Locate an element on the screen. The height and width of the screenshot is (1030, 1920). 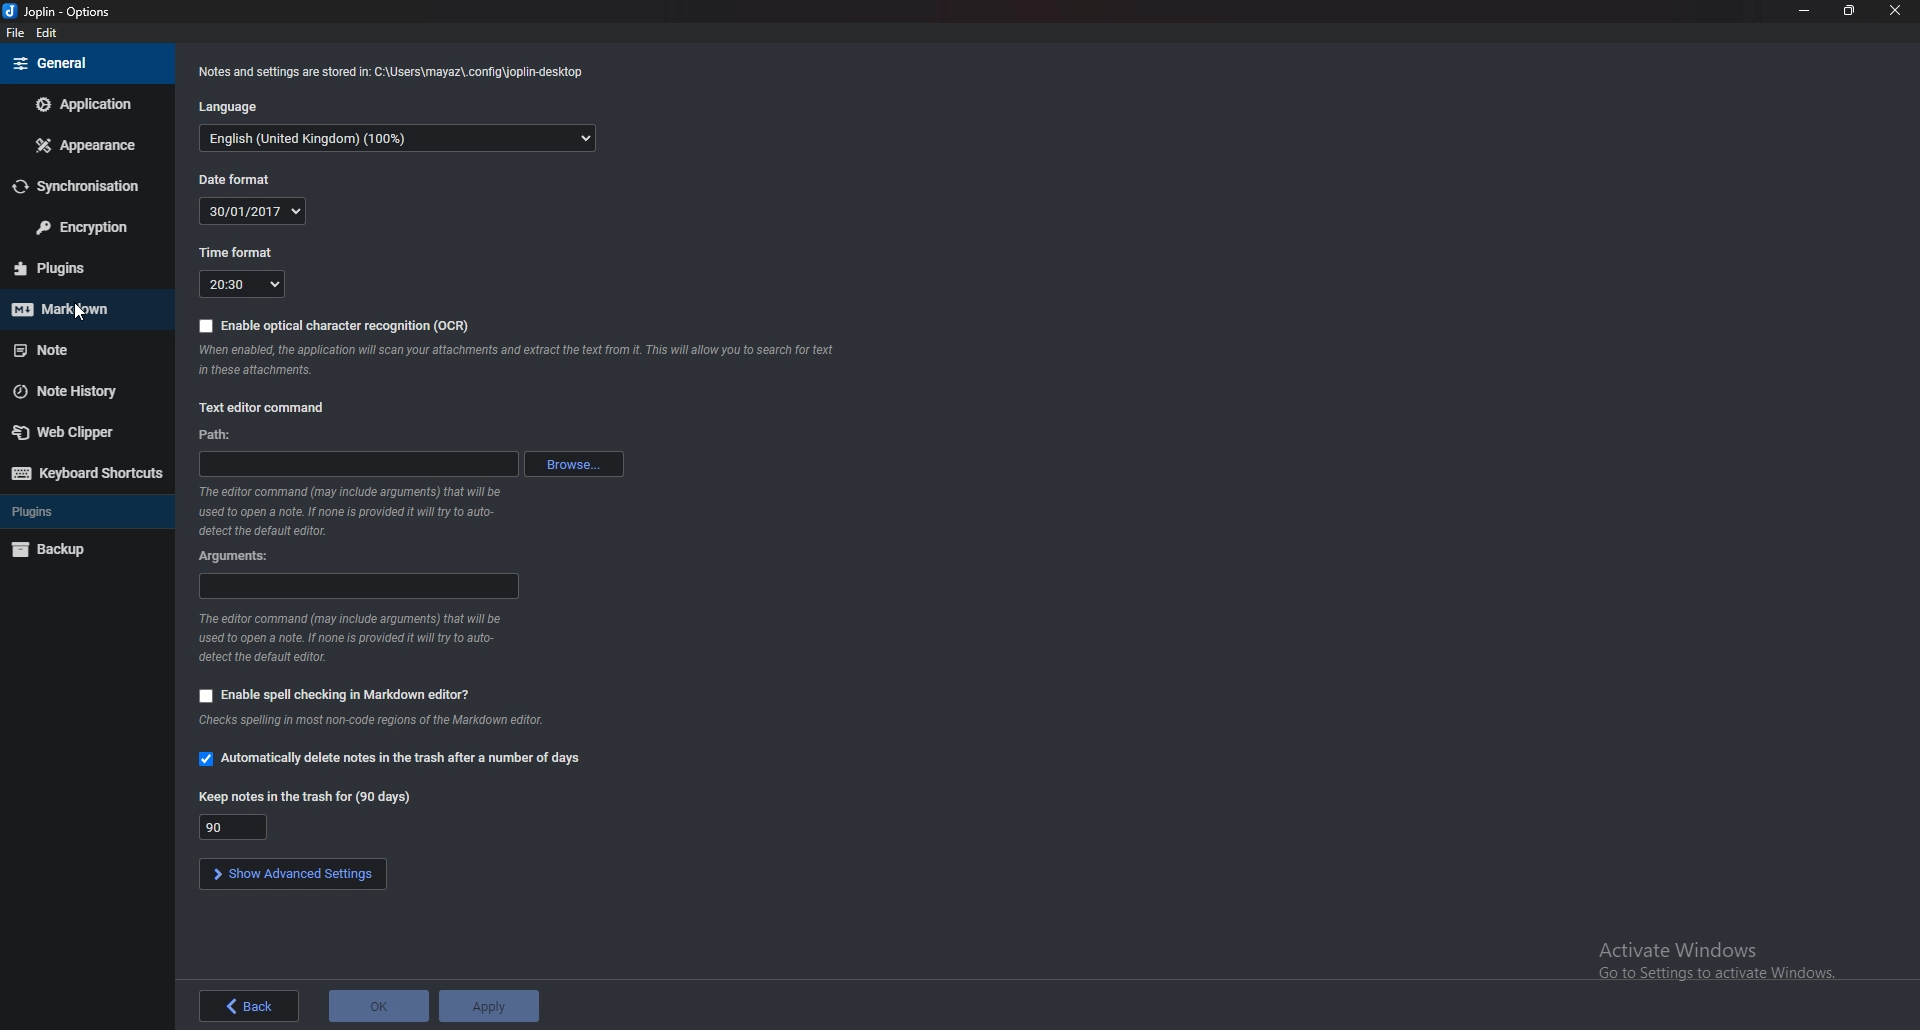
Info is located at coordinates (352, 636).